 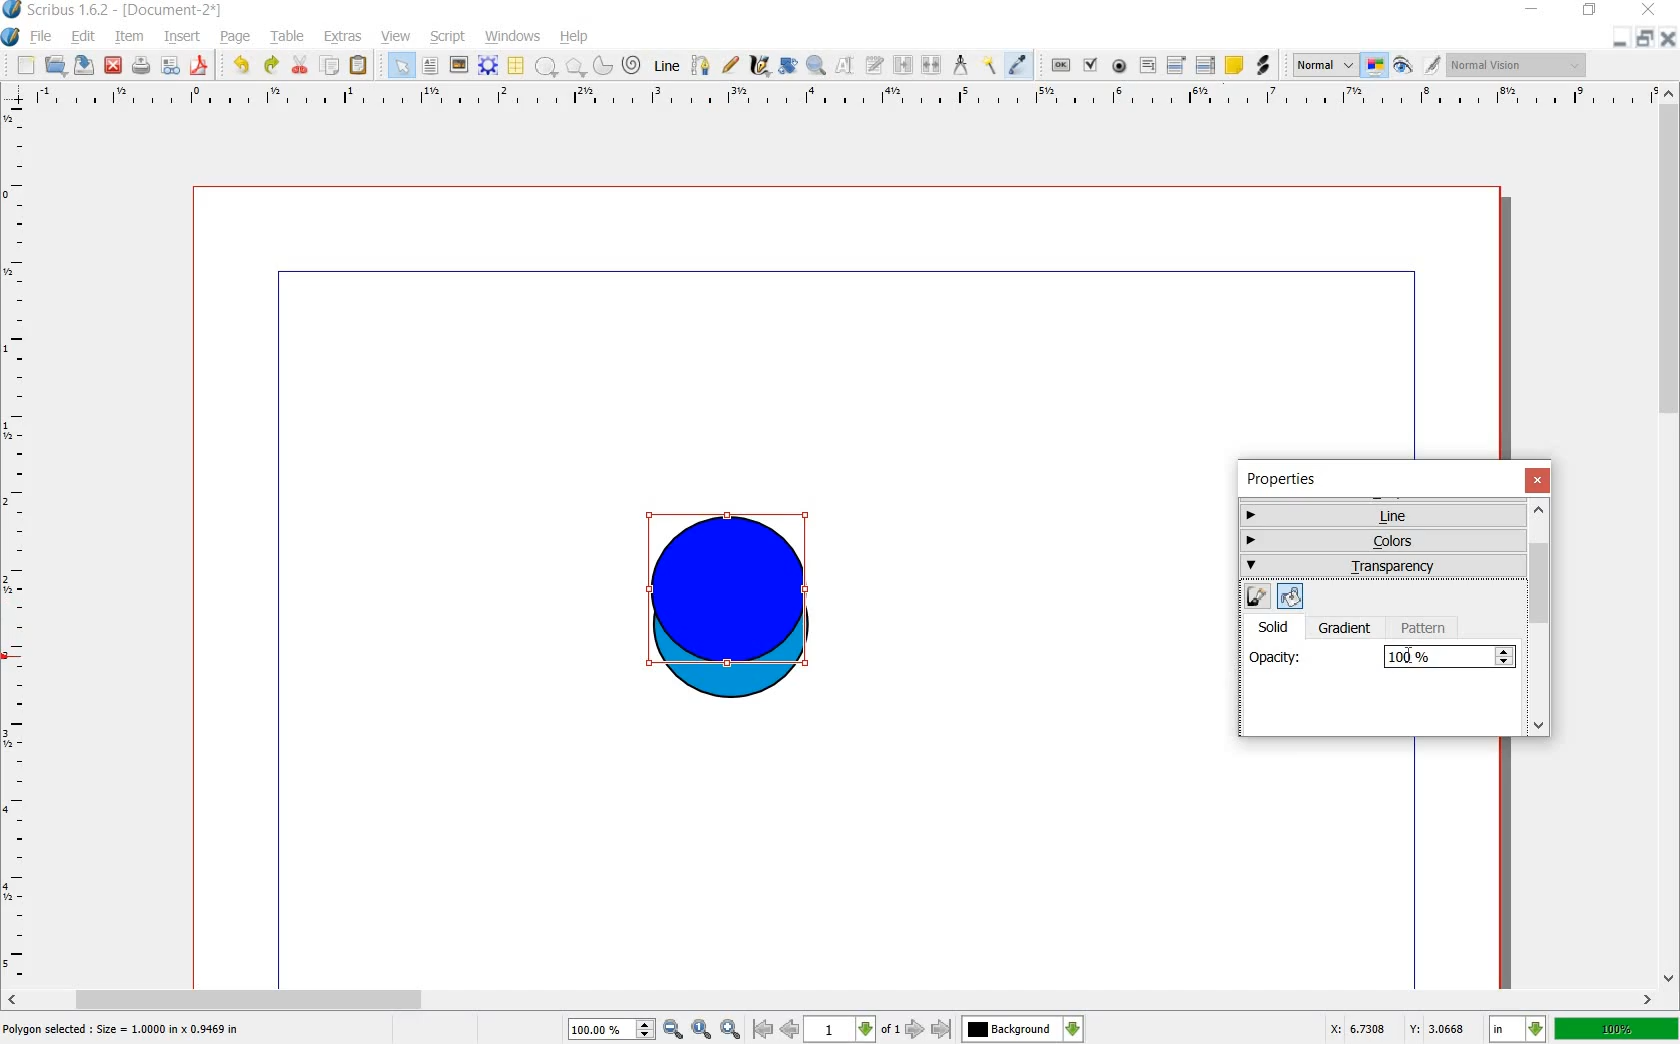 What do you see at coordinates (1374, 65) in the screenshot?
I see `toggle color management system` at bounding box center [1374, 65].